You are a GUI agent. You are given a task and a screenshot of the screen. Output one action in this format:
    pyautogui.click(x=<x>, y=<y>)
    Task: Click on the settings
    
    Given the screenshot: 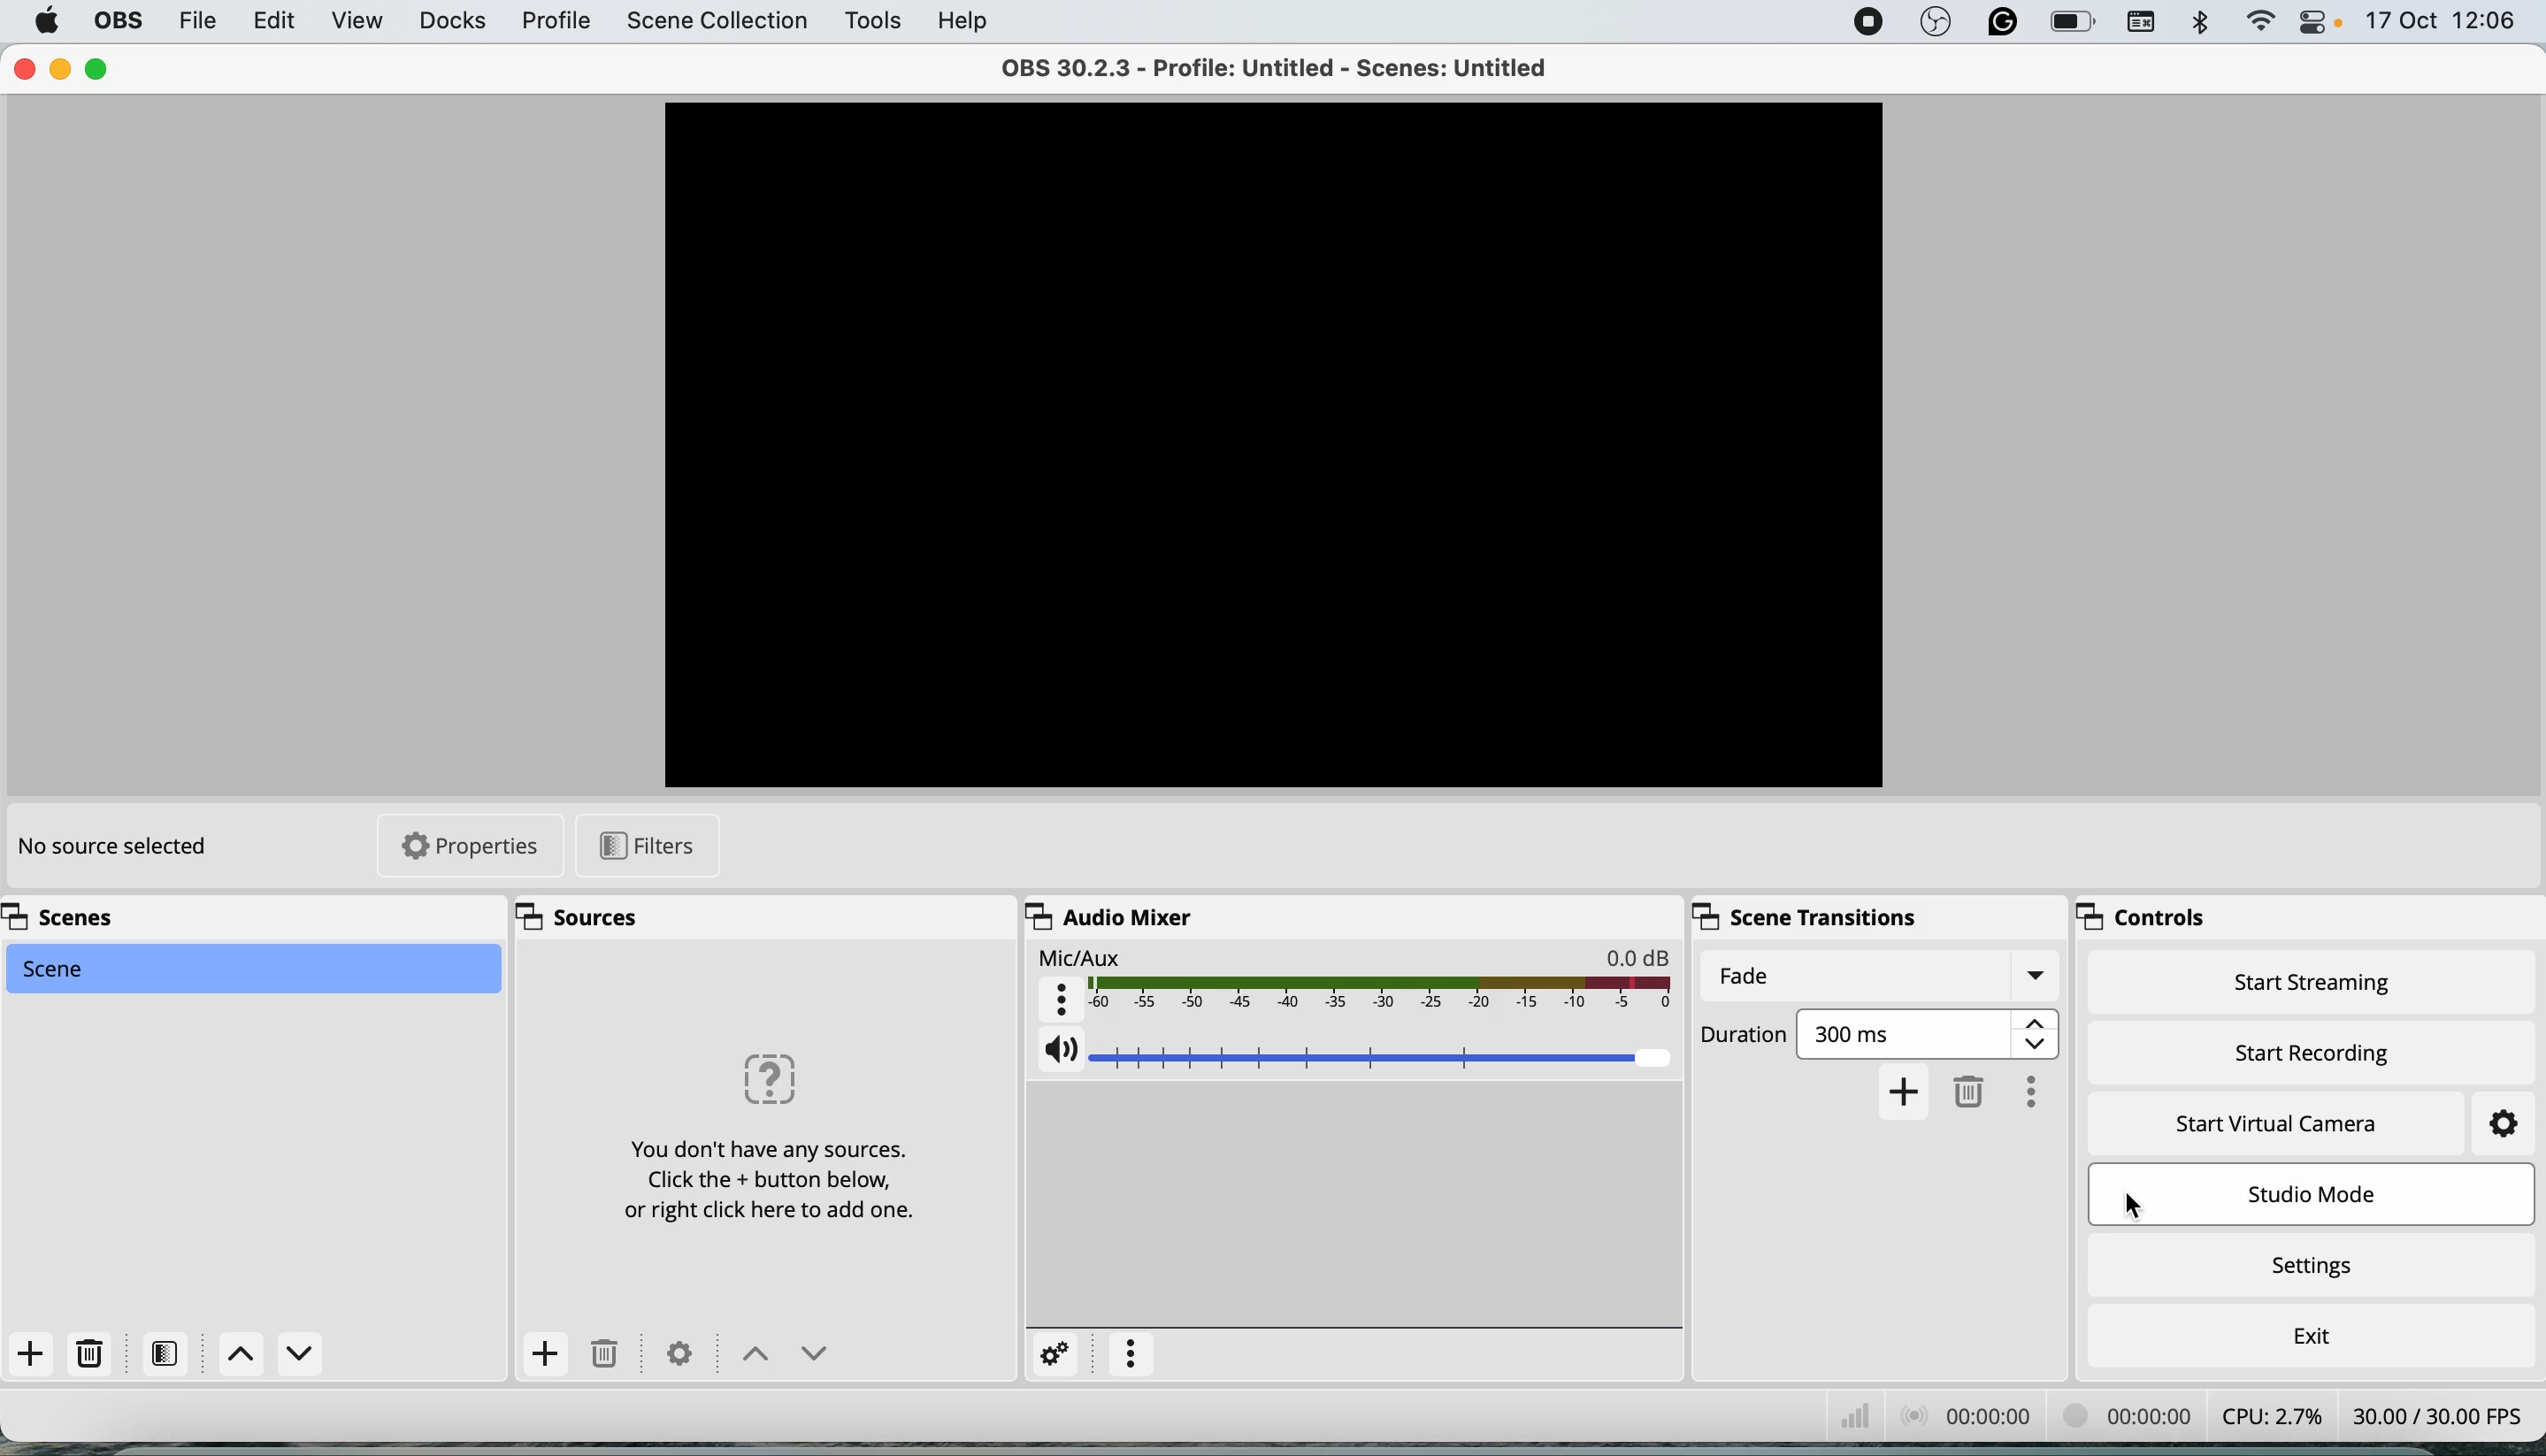 What is the action you would take?
    pyautogui.click(x=683, y=1355)
    